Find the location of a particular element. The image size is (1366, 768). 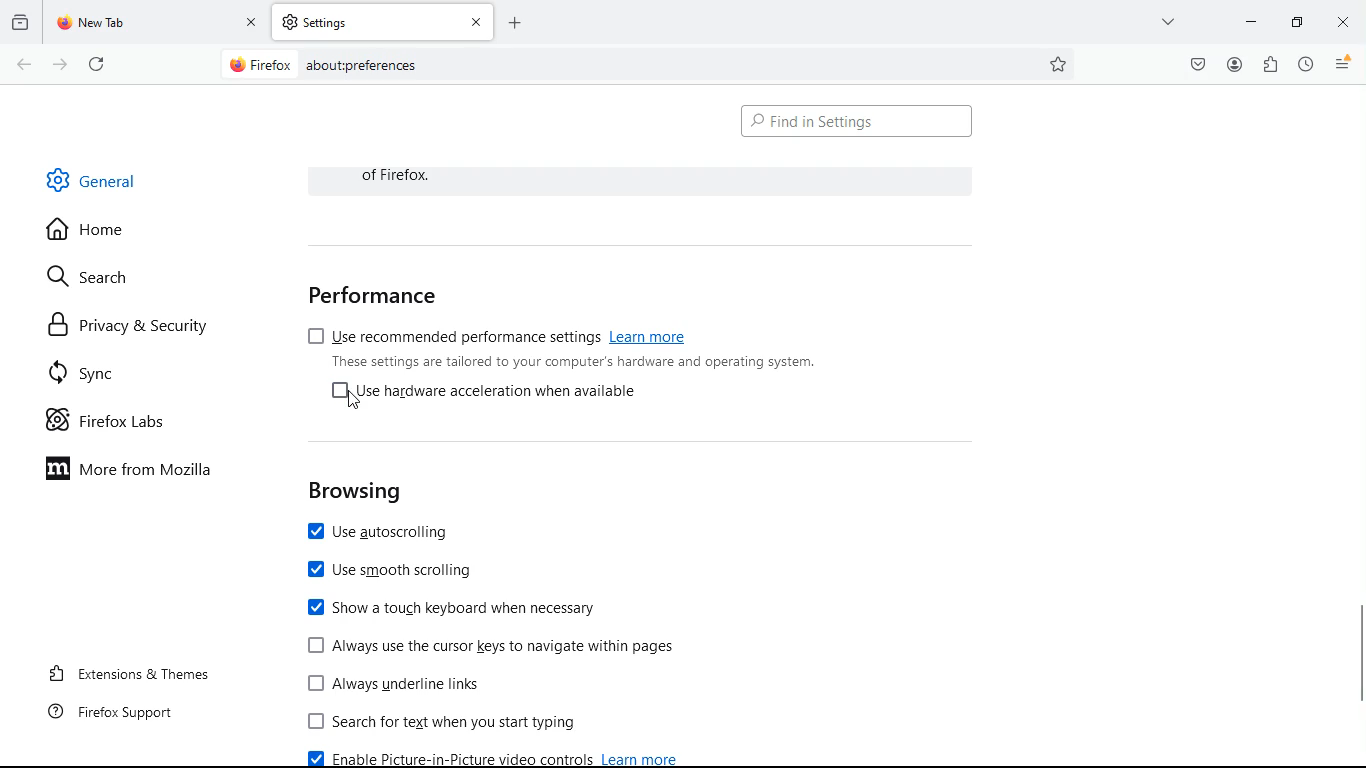

find in settings is located at coordinates (856, 122).